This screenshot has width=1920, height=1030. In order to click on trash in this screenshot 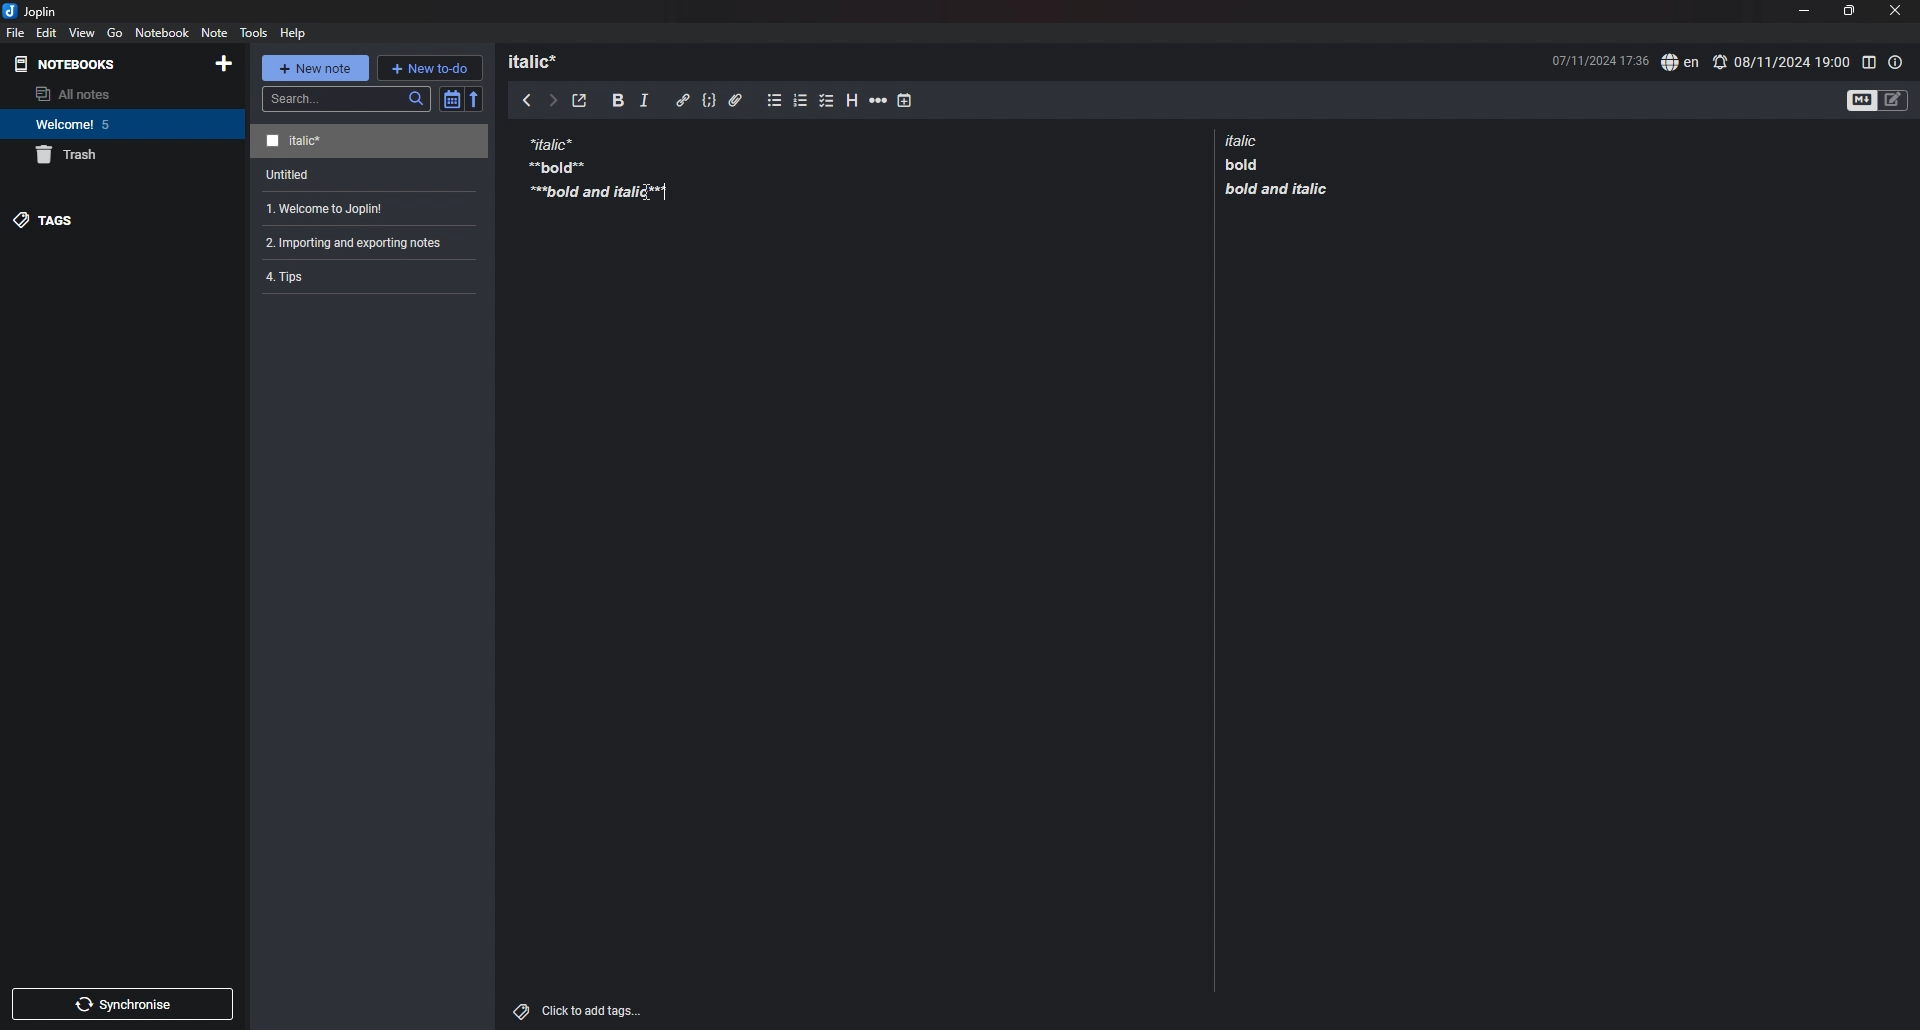, I will do `click(123, 155)`.